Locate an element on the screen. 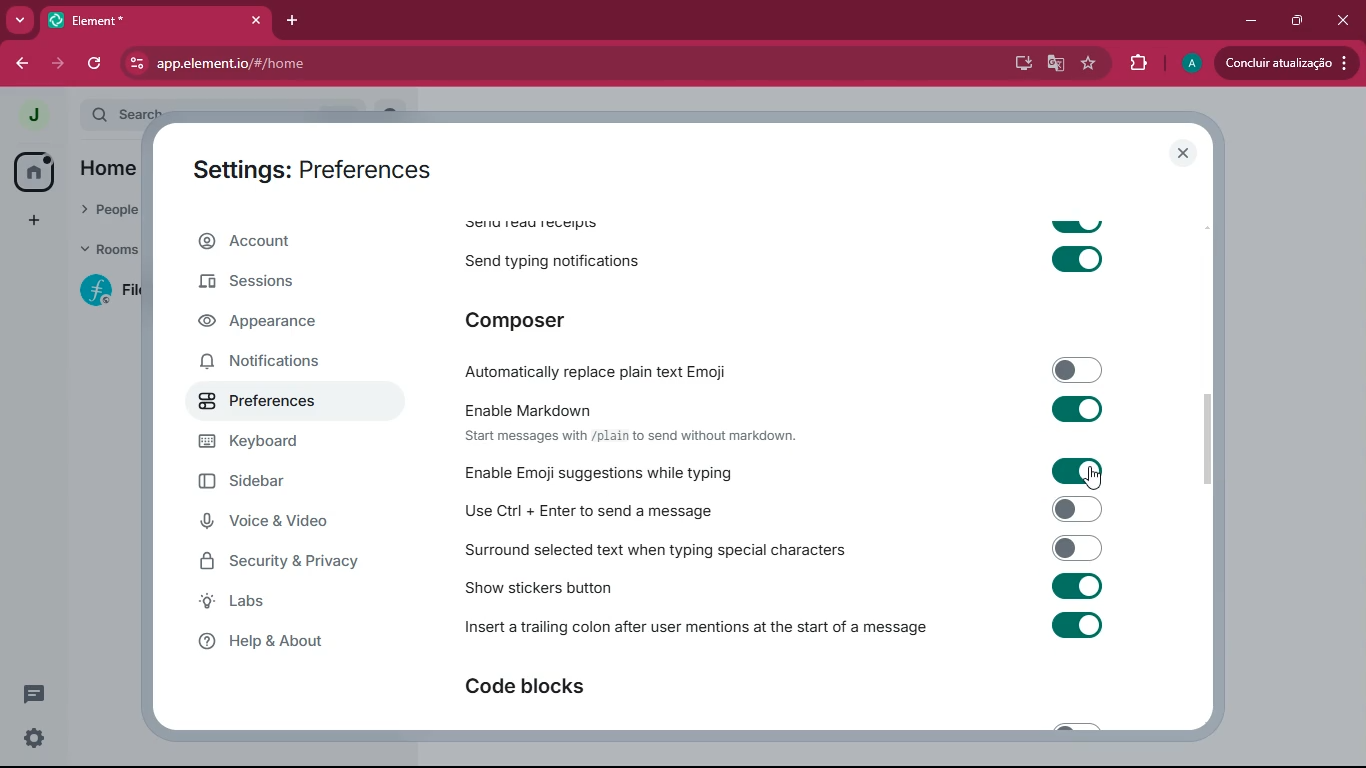 The width and height of the screenshot is (1366, 768). notifications is located at coordinates (277, 359).